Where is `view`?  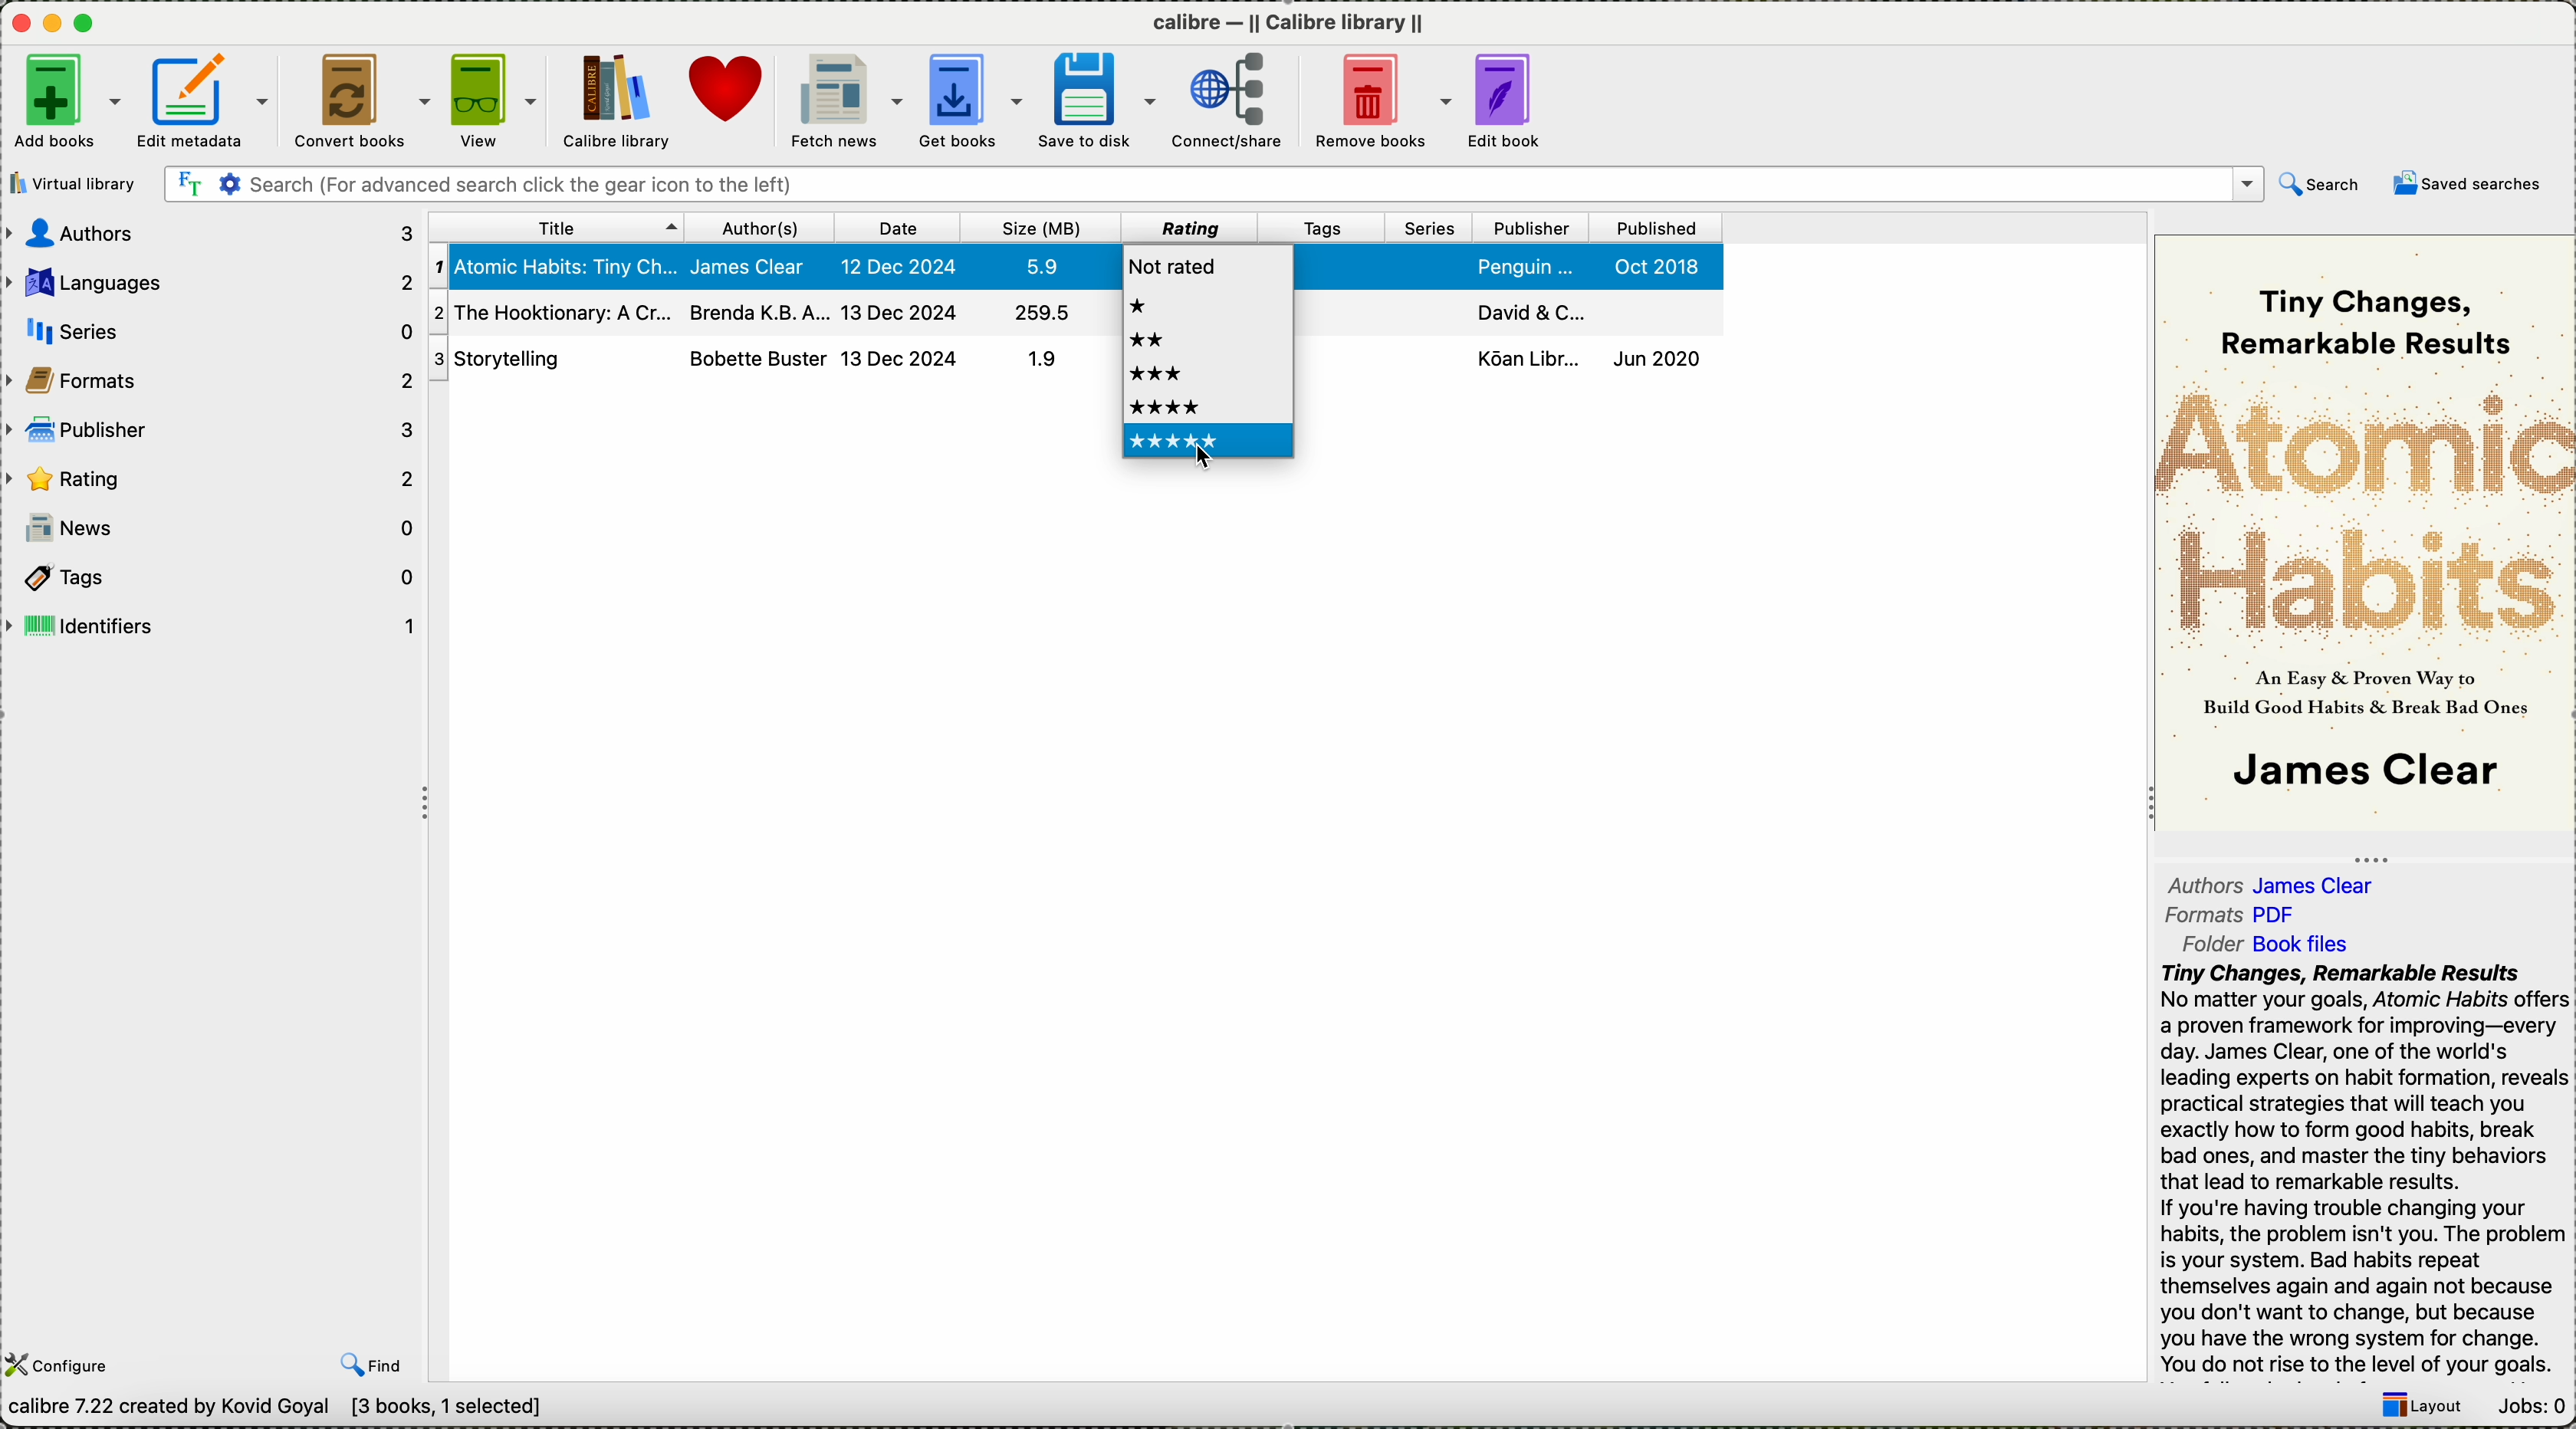
view is located at coordinates (496, 100).